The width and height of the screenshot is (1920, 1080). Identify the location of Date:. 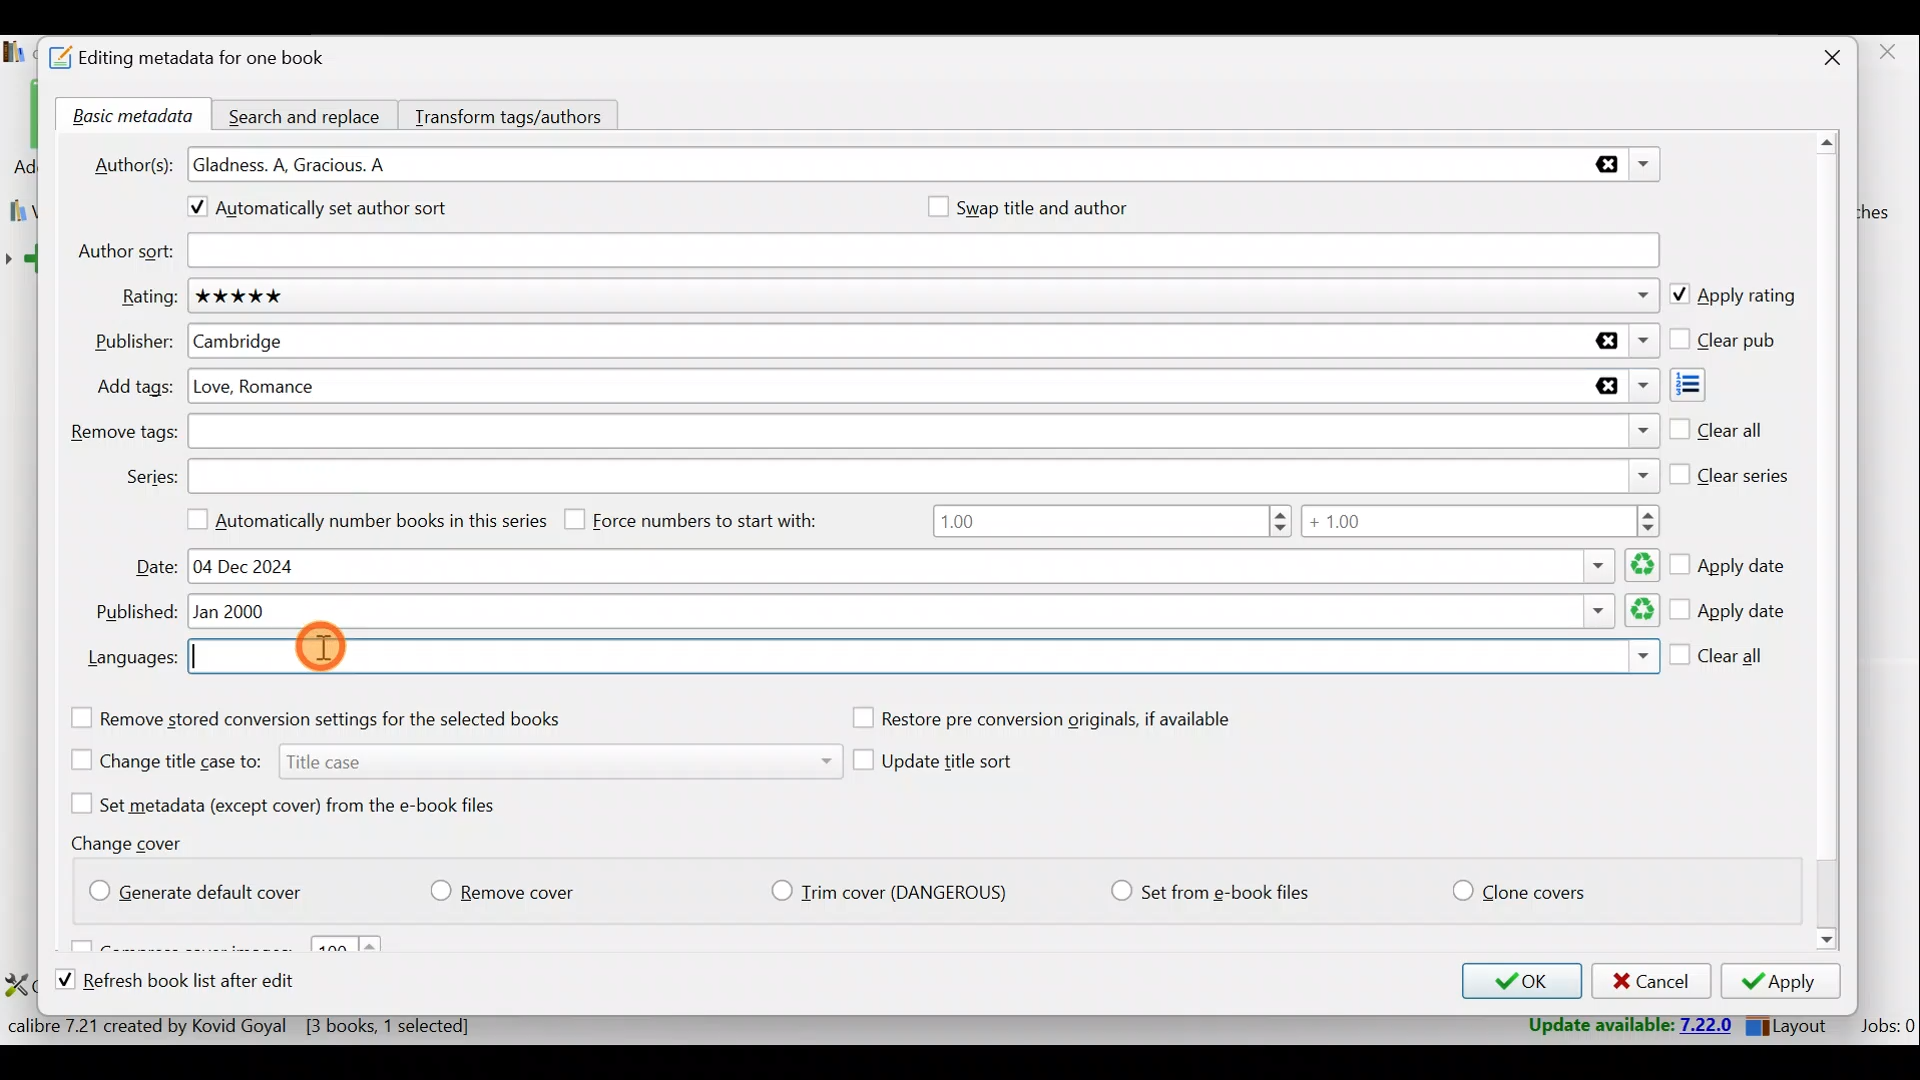
(157, 567).